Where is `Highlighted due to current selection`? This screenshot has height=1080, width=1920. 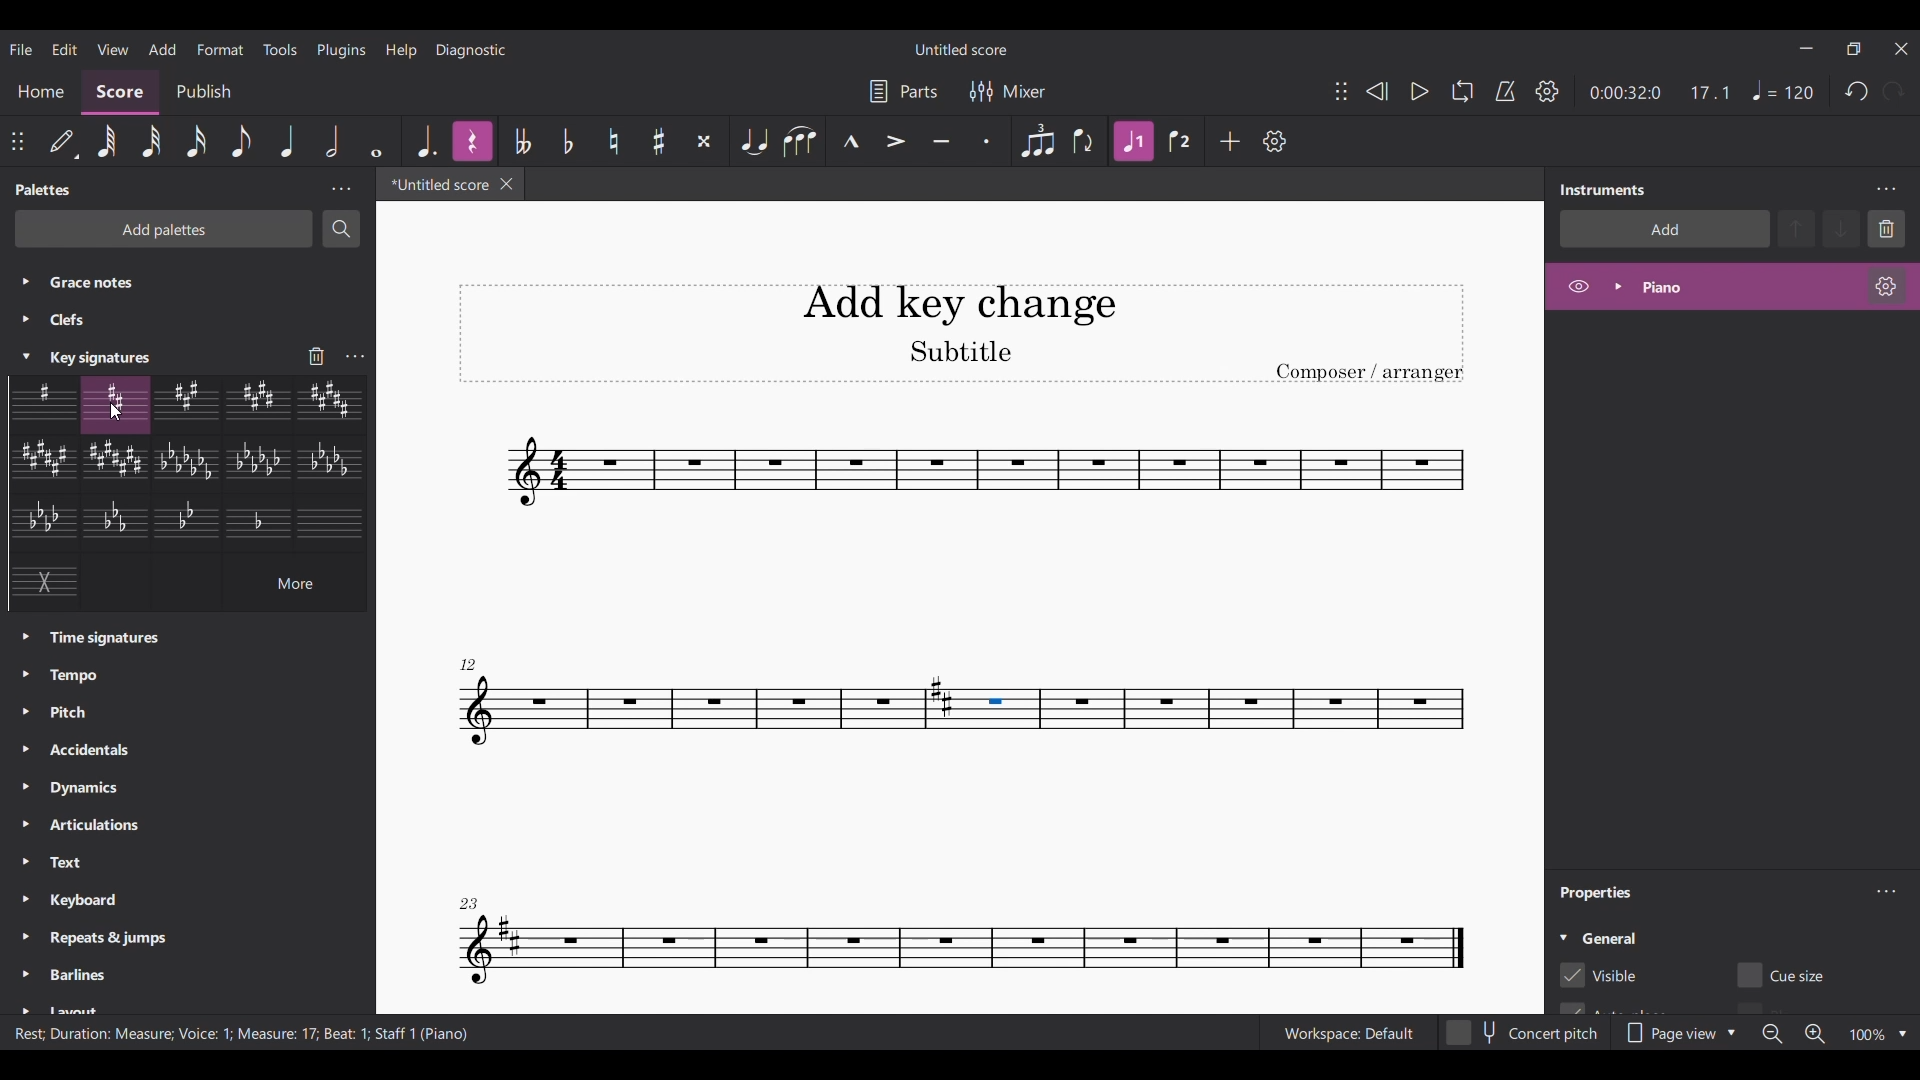 Highlighted due to current selection is located at coordinates (472, 141).